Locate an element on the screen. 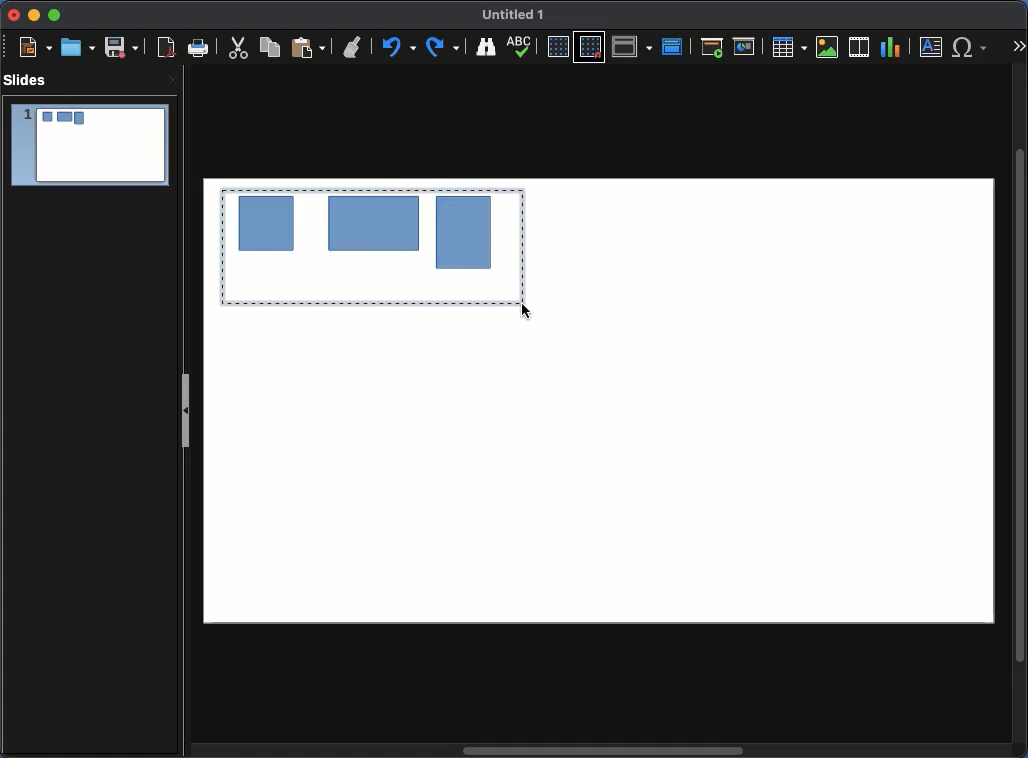  Mouse up is located at coordinates (529, 312).